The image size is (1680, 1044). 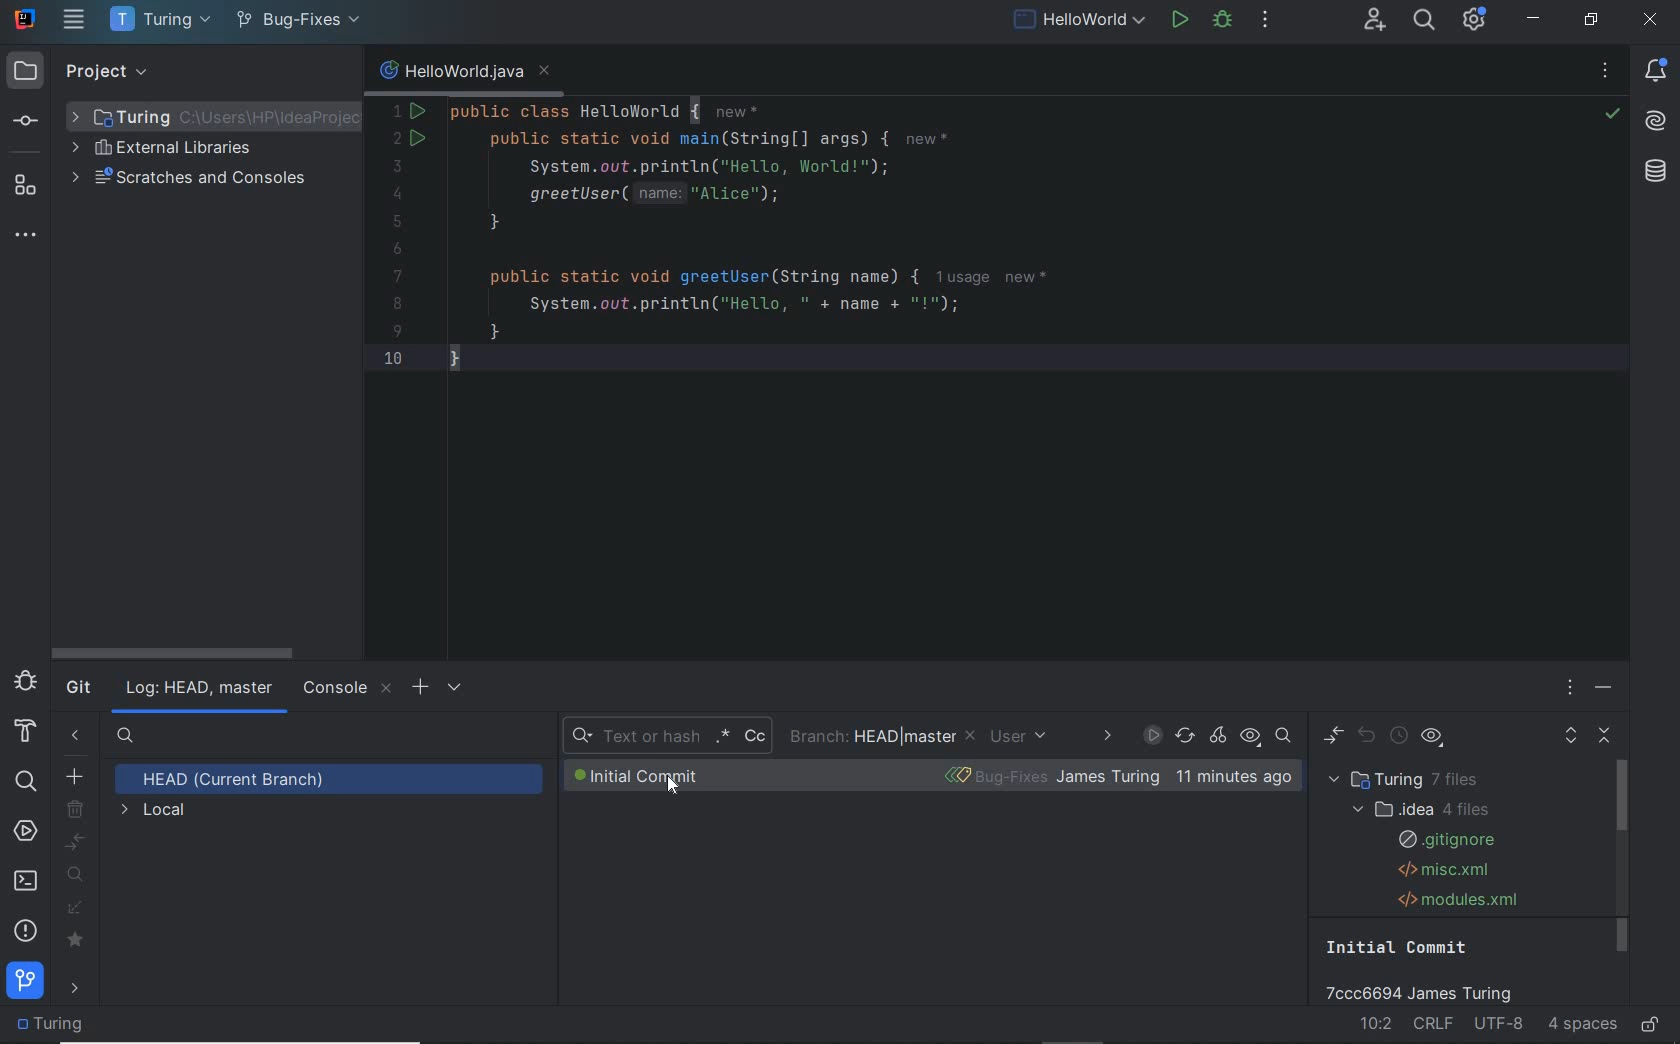 What do you see at coordinates (172, 149) in the screenshot?
I see `external libraries` at bounding box center [172, 149].